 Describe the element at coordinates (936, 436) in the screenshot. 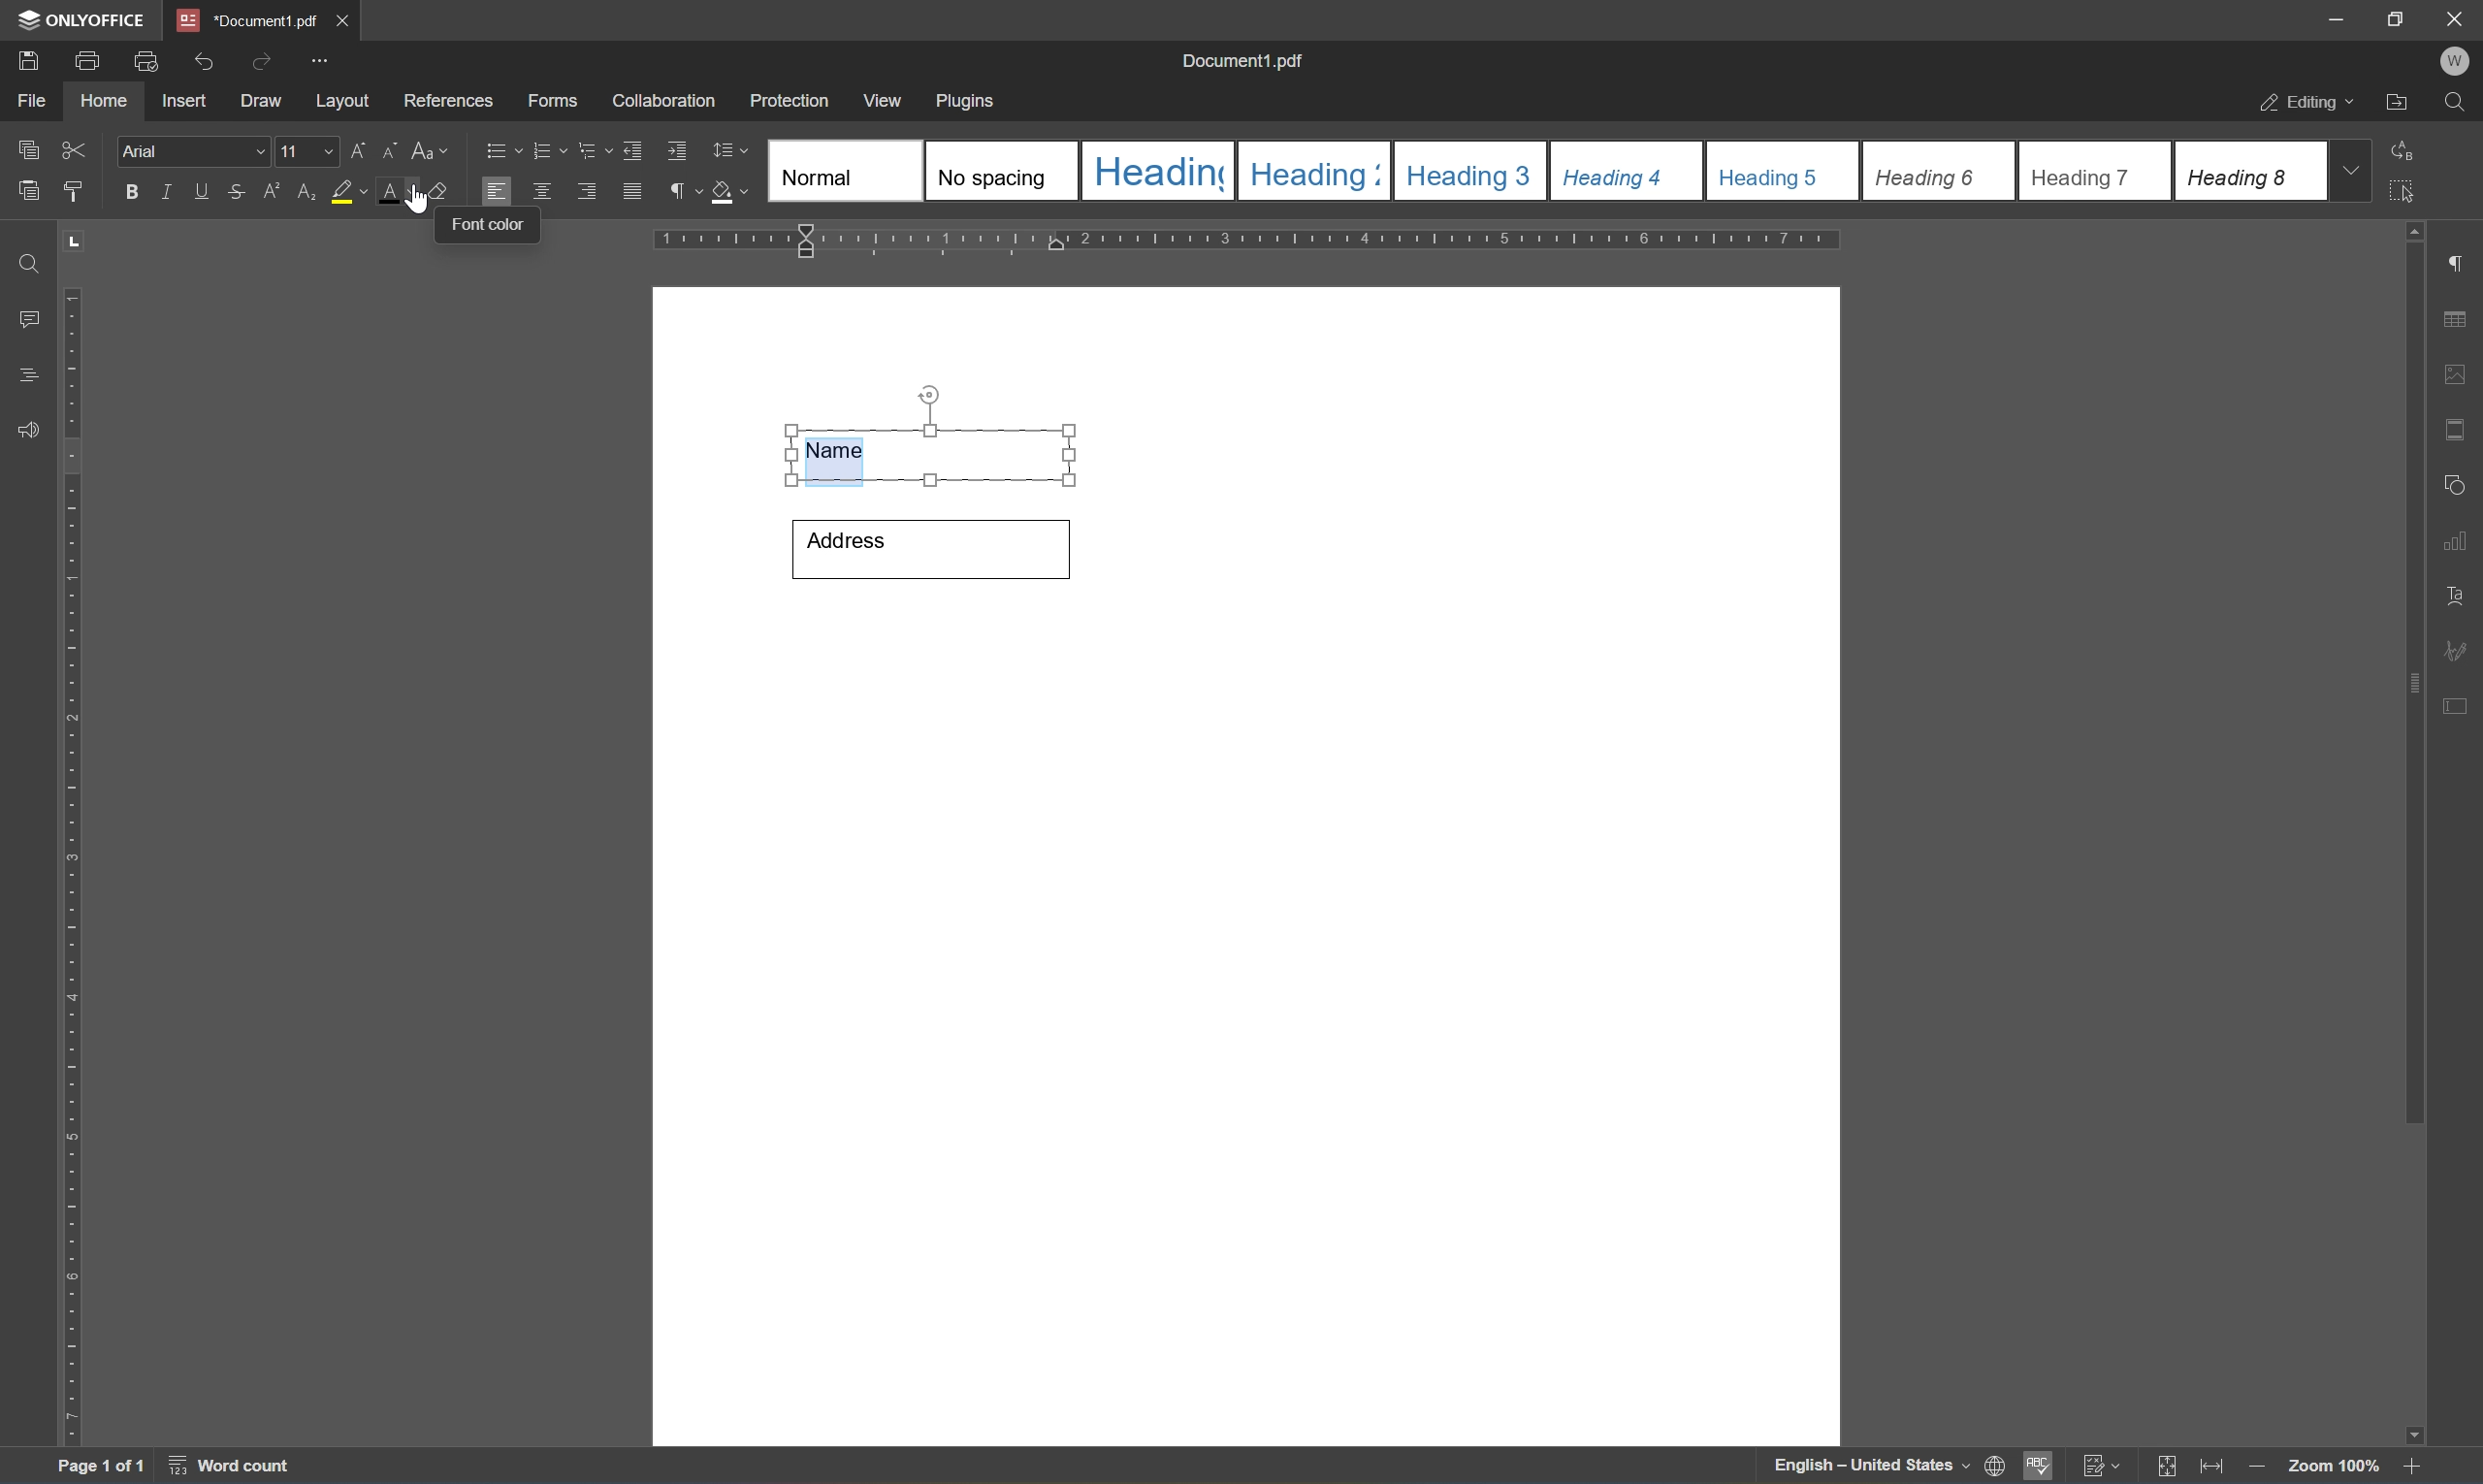

I see `Name` at that location.